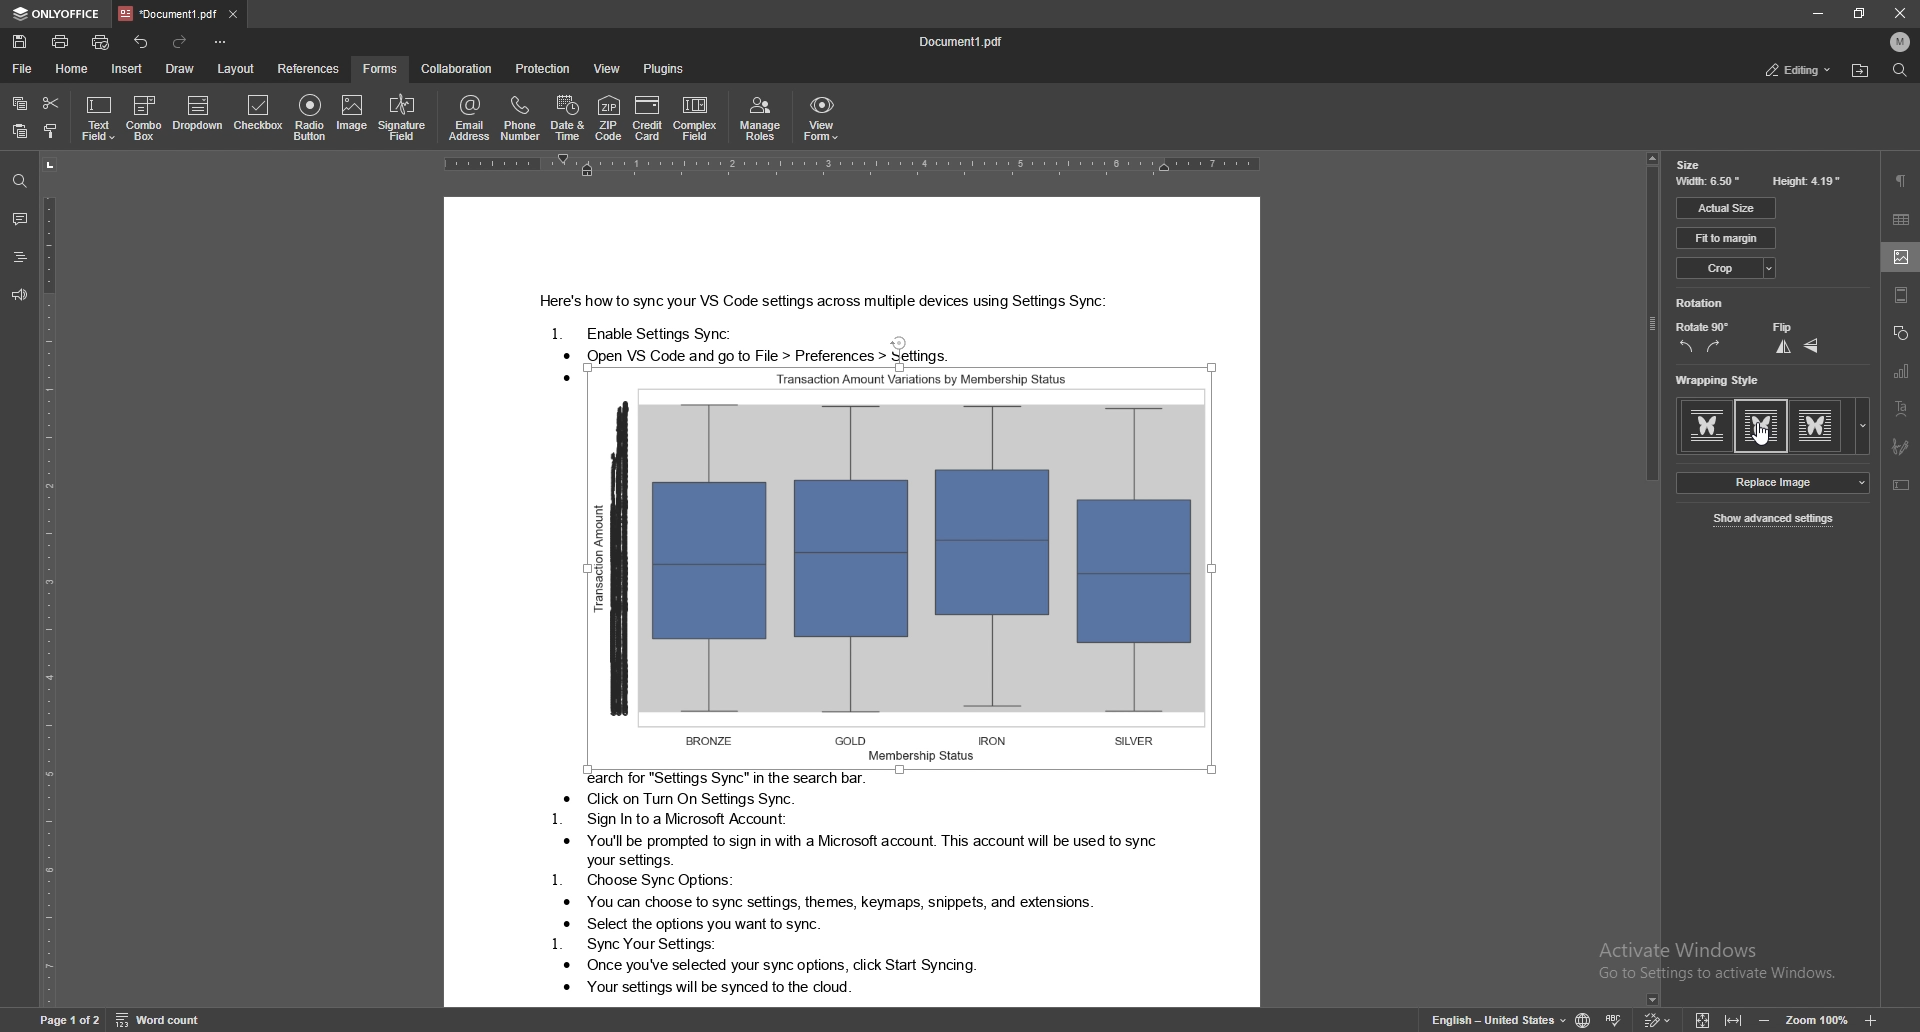 Image resolution: width=1920 pixels, height=1032 pixels. Describe the element at coordinates (236, 68) in the screenshot. I see `layout` at that location.